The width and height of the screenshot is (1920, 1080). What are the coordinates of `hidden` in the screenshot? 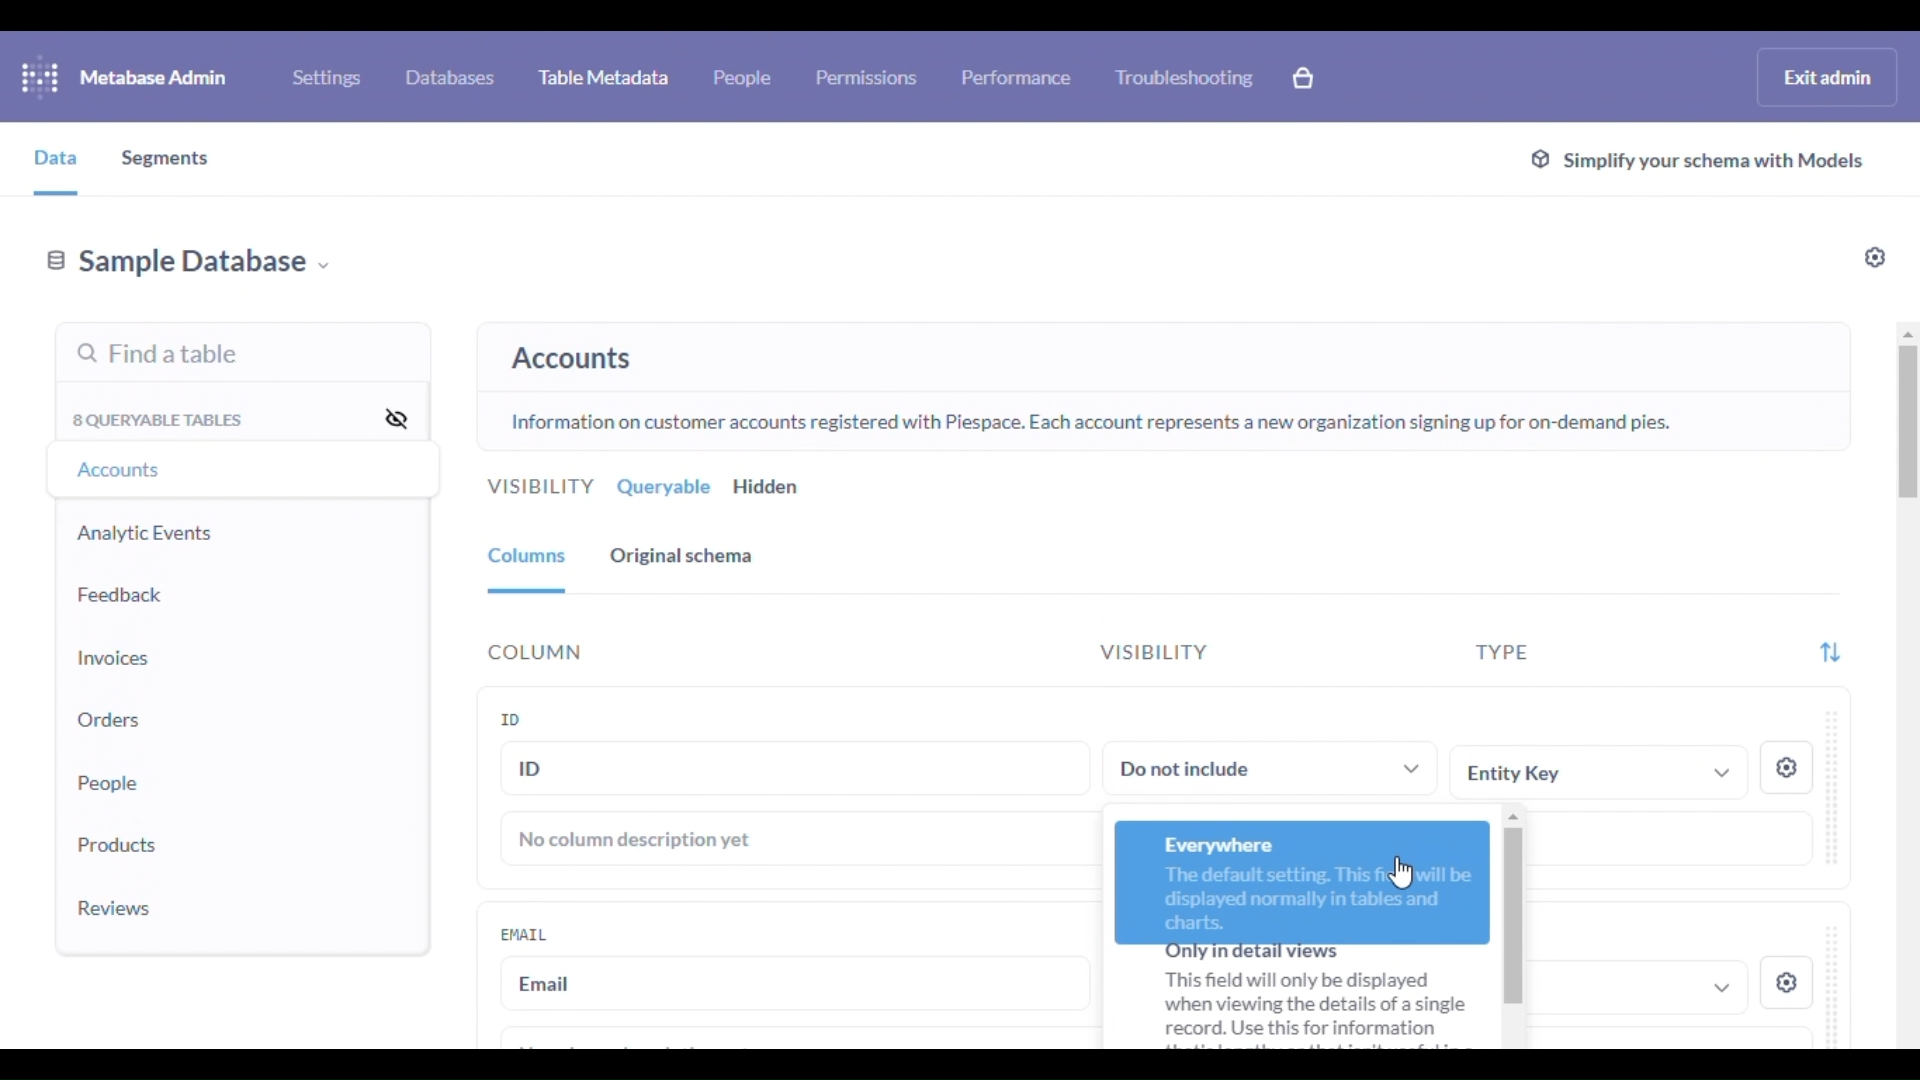 It's located at (767, 487).